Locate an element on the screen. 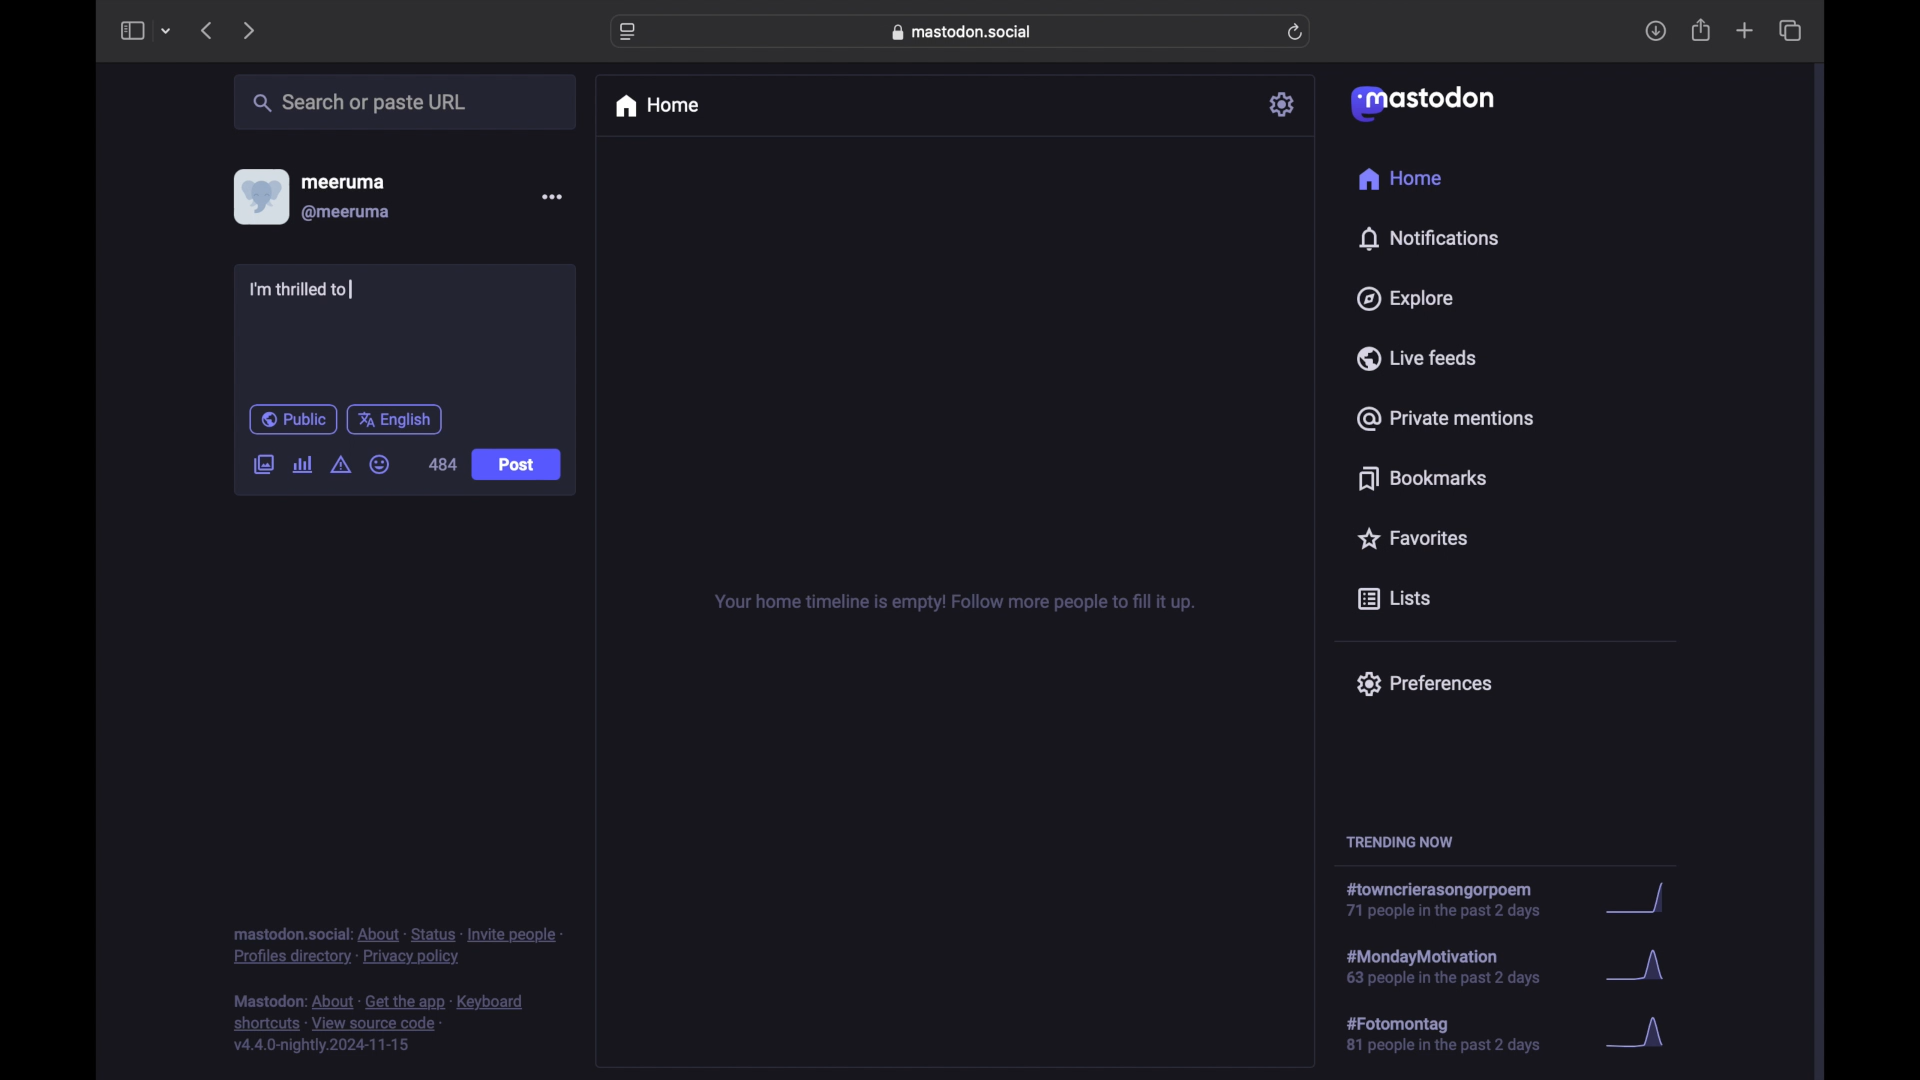  english is located at coordinates (394, 421).